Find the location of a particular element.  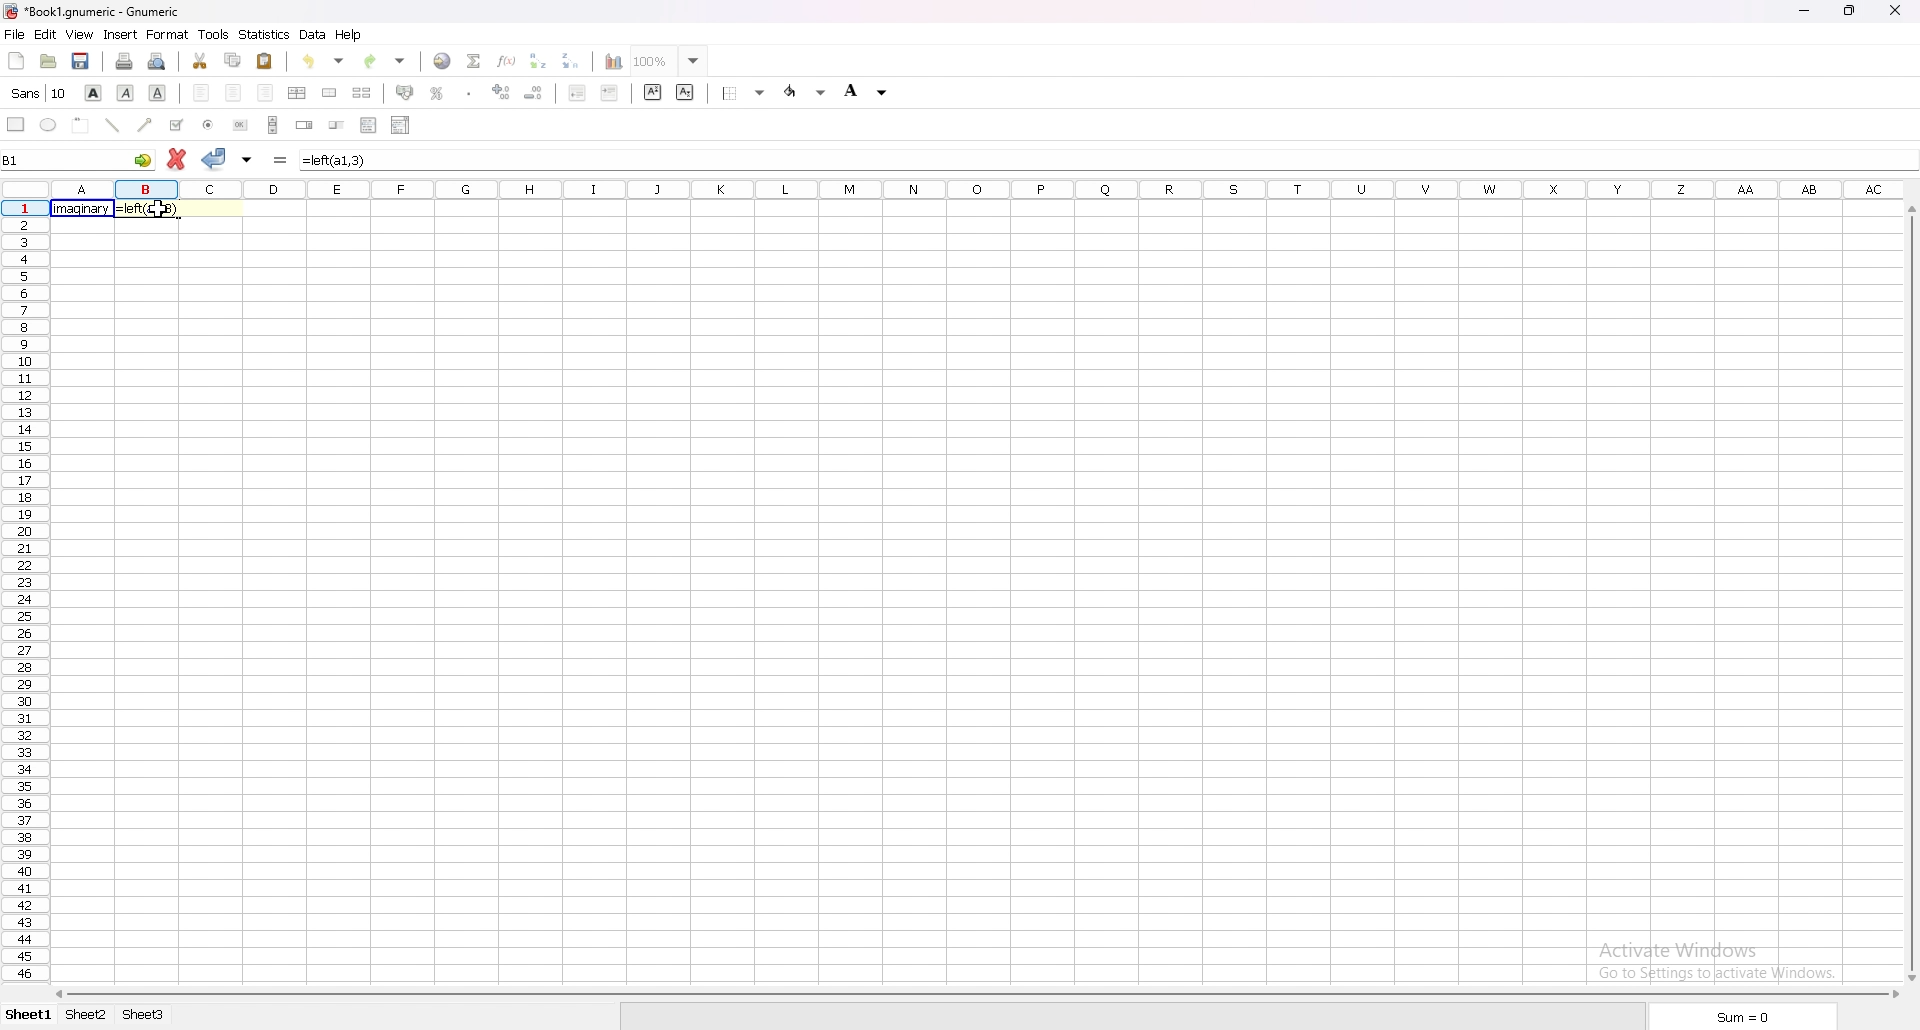

accept changes is located at coordinates (215, 157).